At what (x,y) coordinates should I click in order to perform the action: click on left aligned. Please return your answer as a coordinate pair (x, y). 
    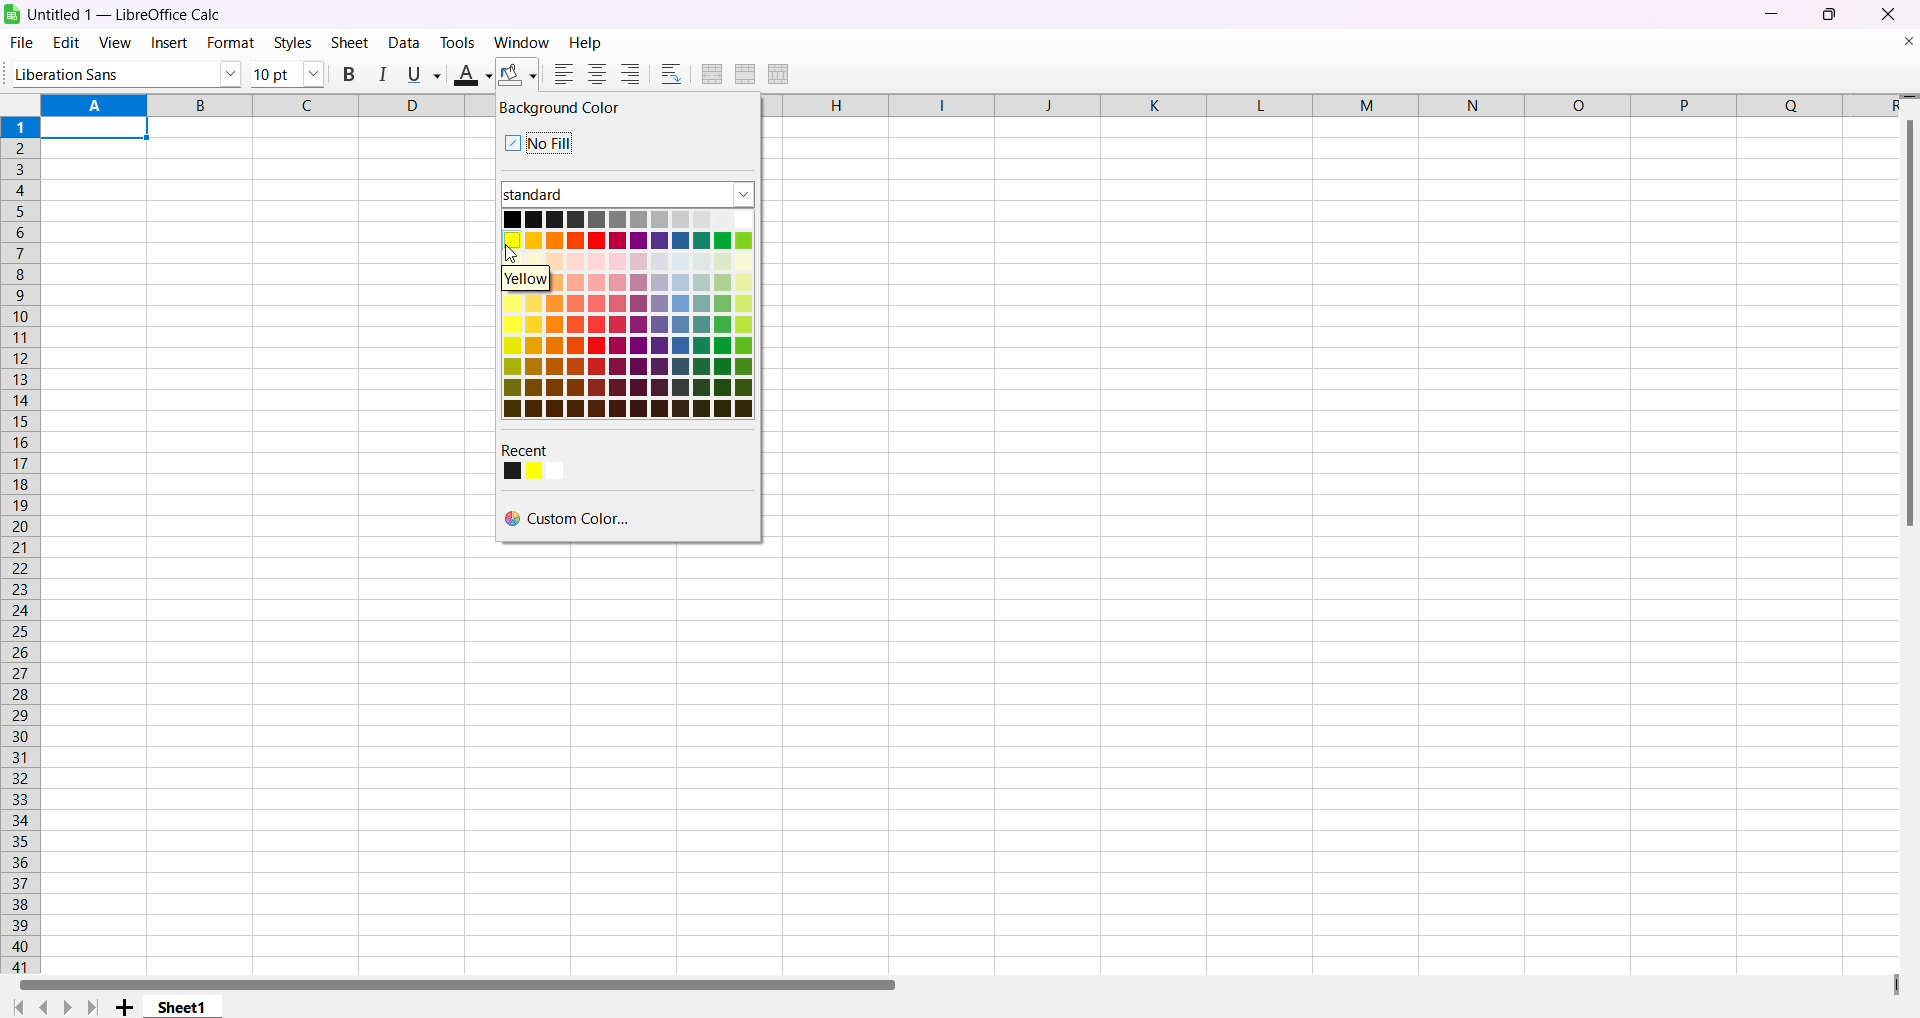
    Looking at the image, I should click on (562, 75).